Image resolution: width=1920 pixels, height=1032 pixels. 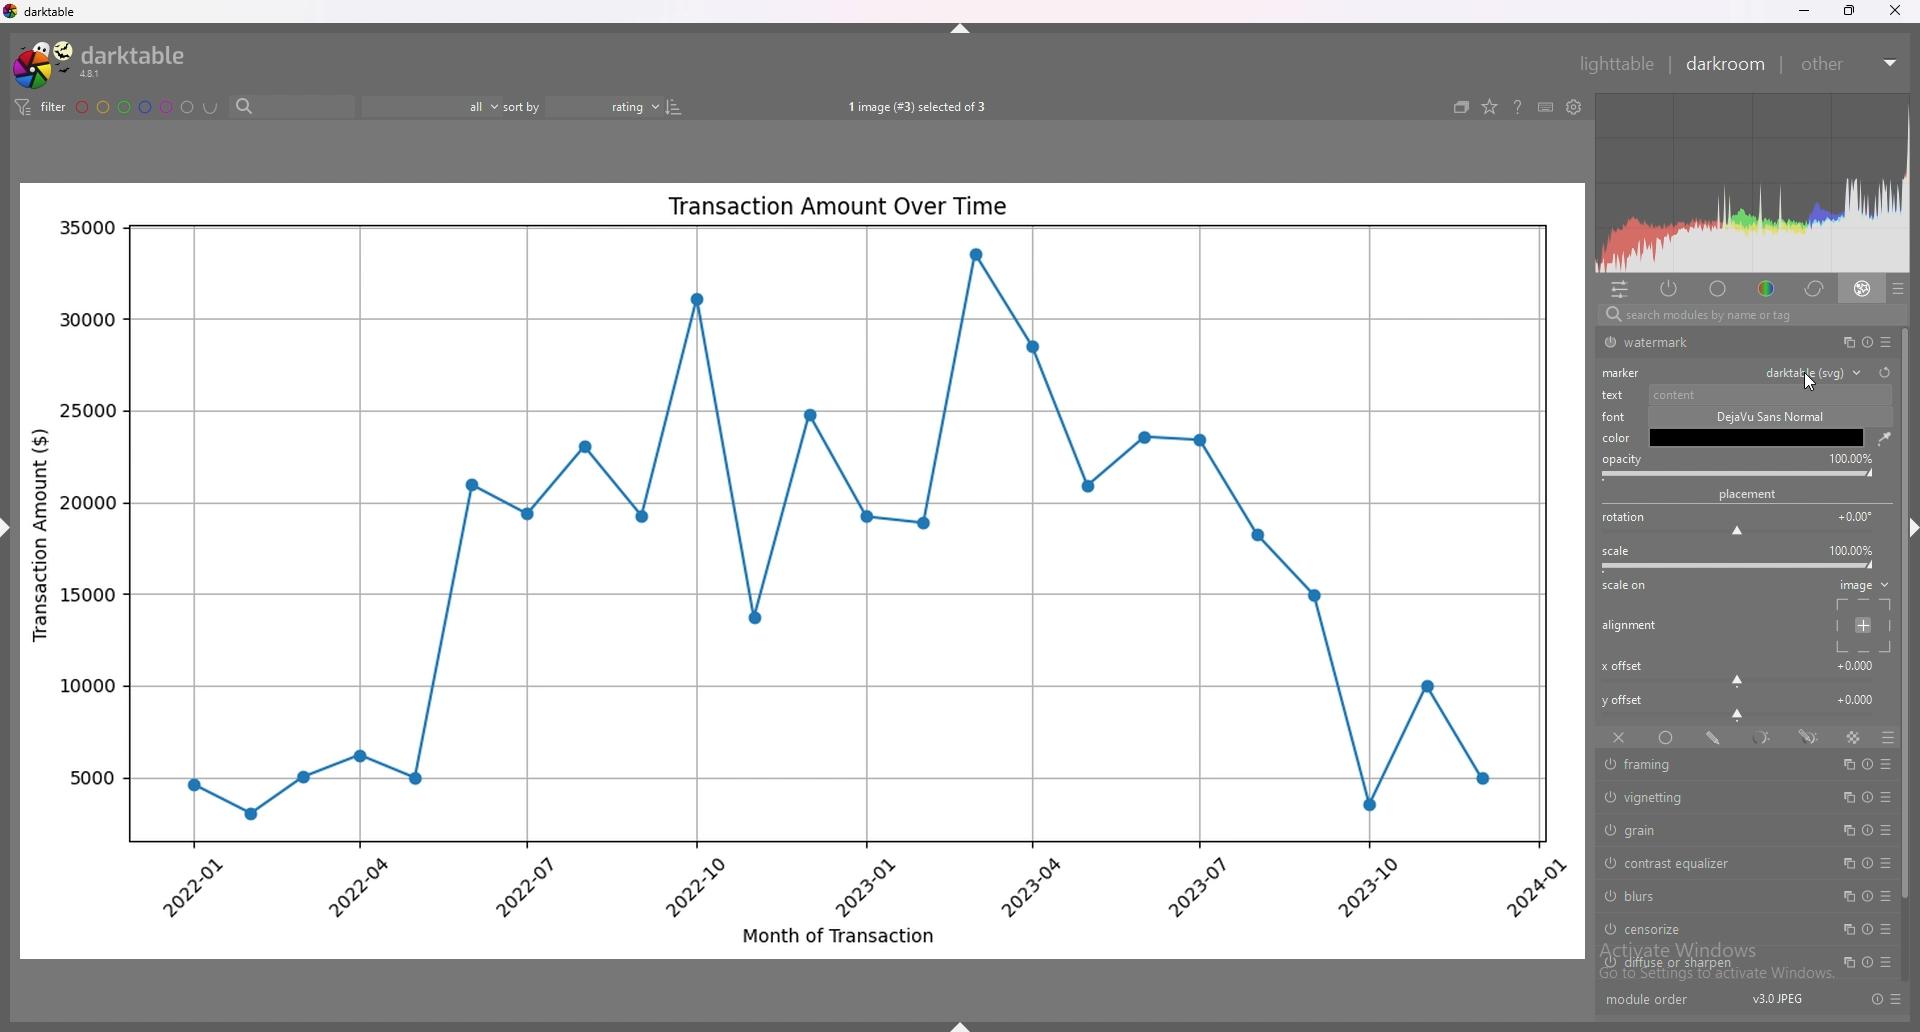 I want to click on presets, so click(x=1887, y=864).